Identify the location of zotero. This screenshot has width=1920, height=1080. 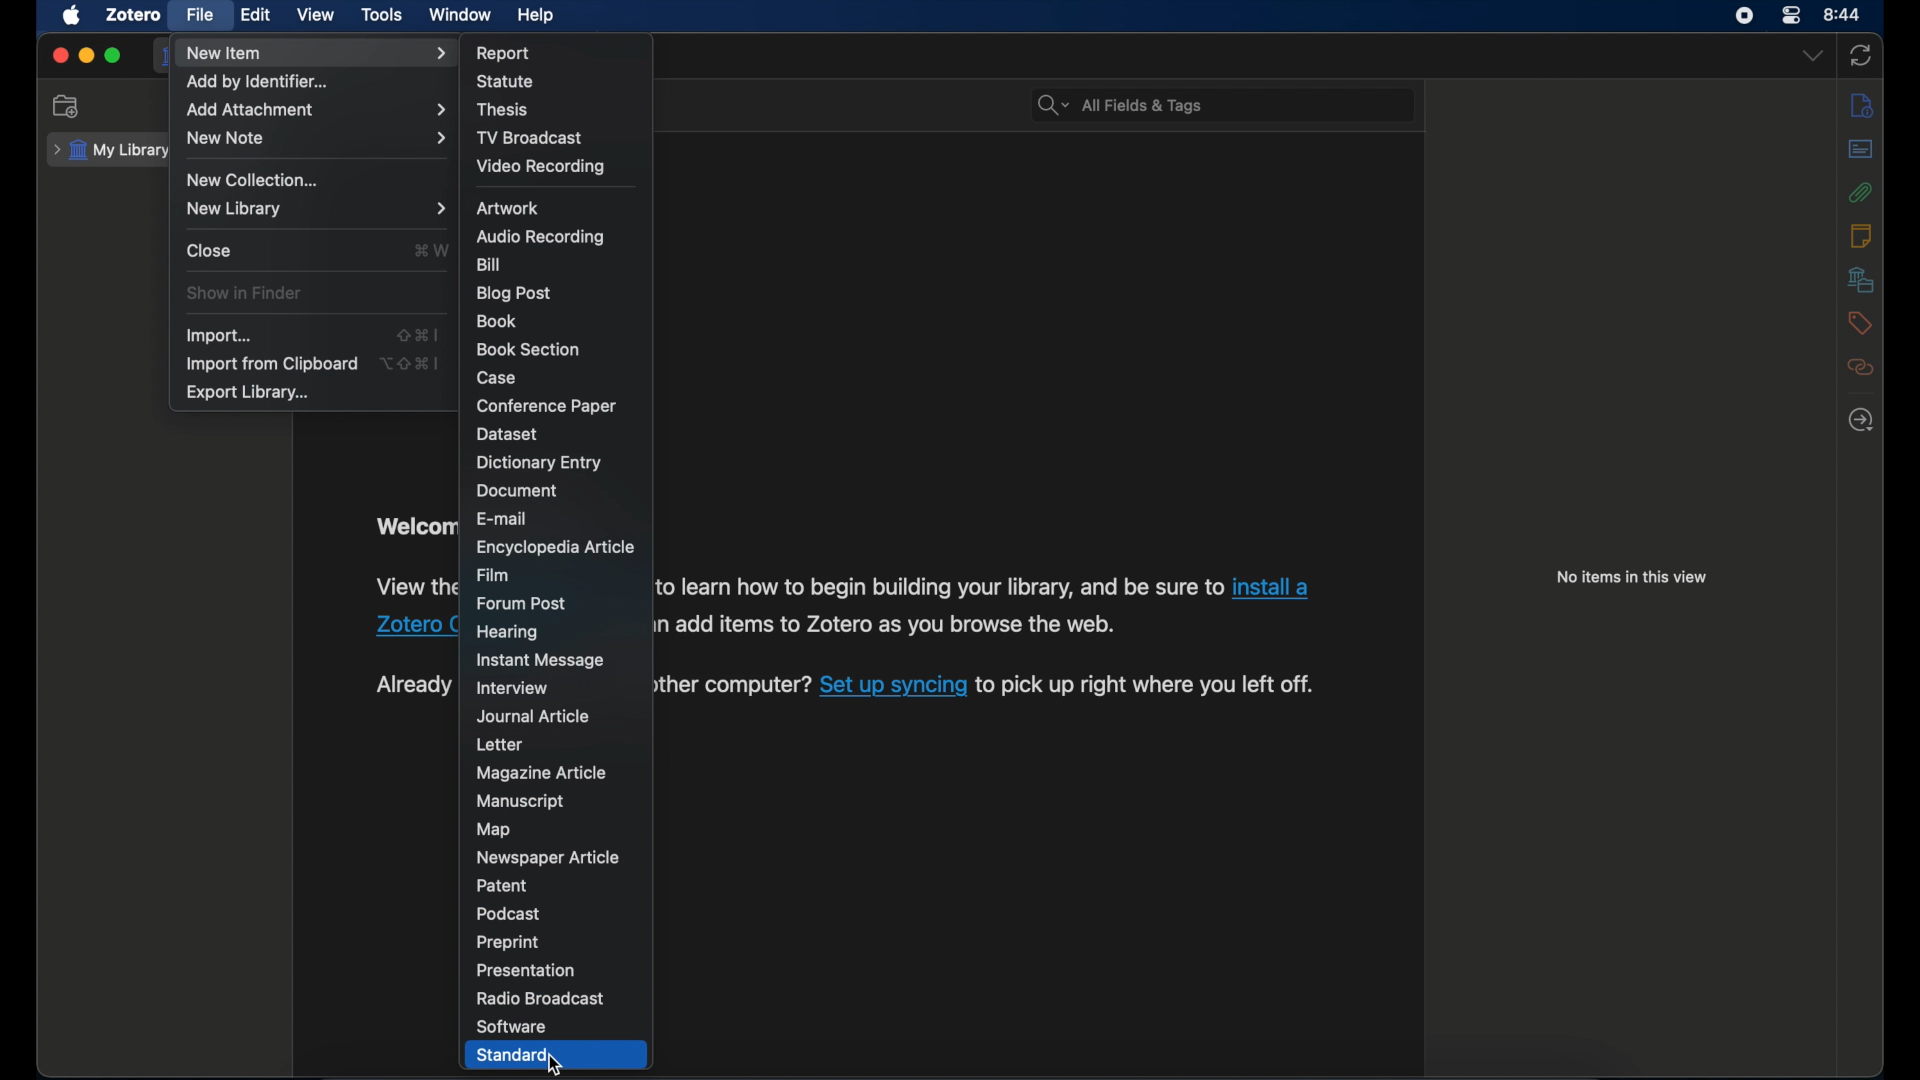
(134, 16).